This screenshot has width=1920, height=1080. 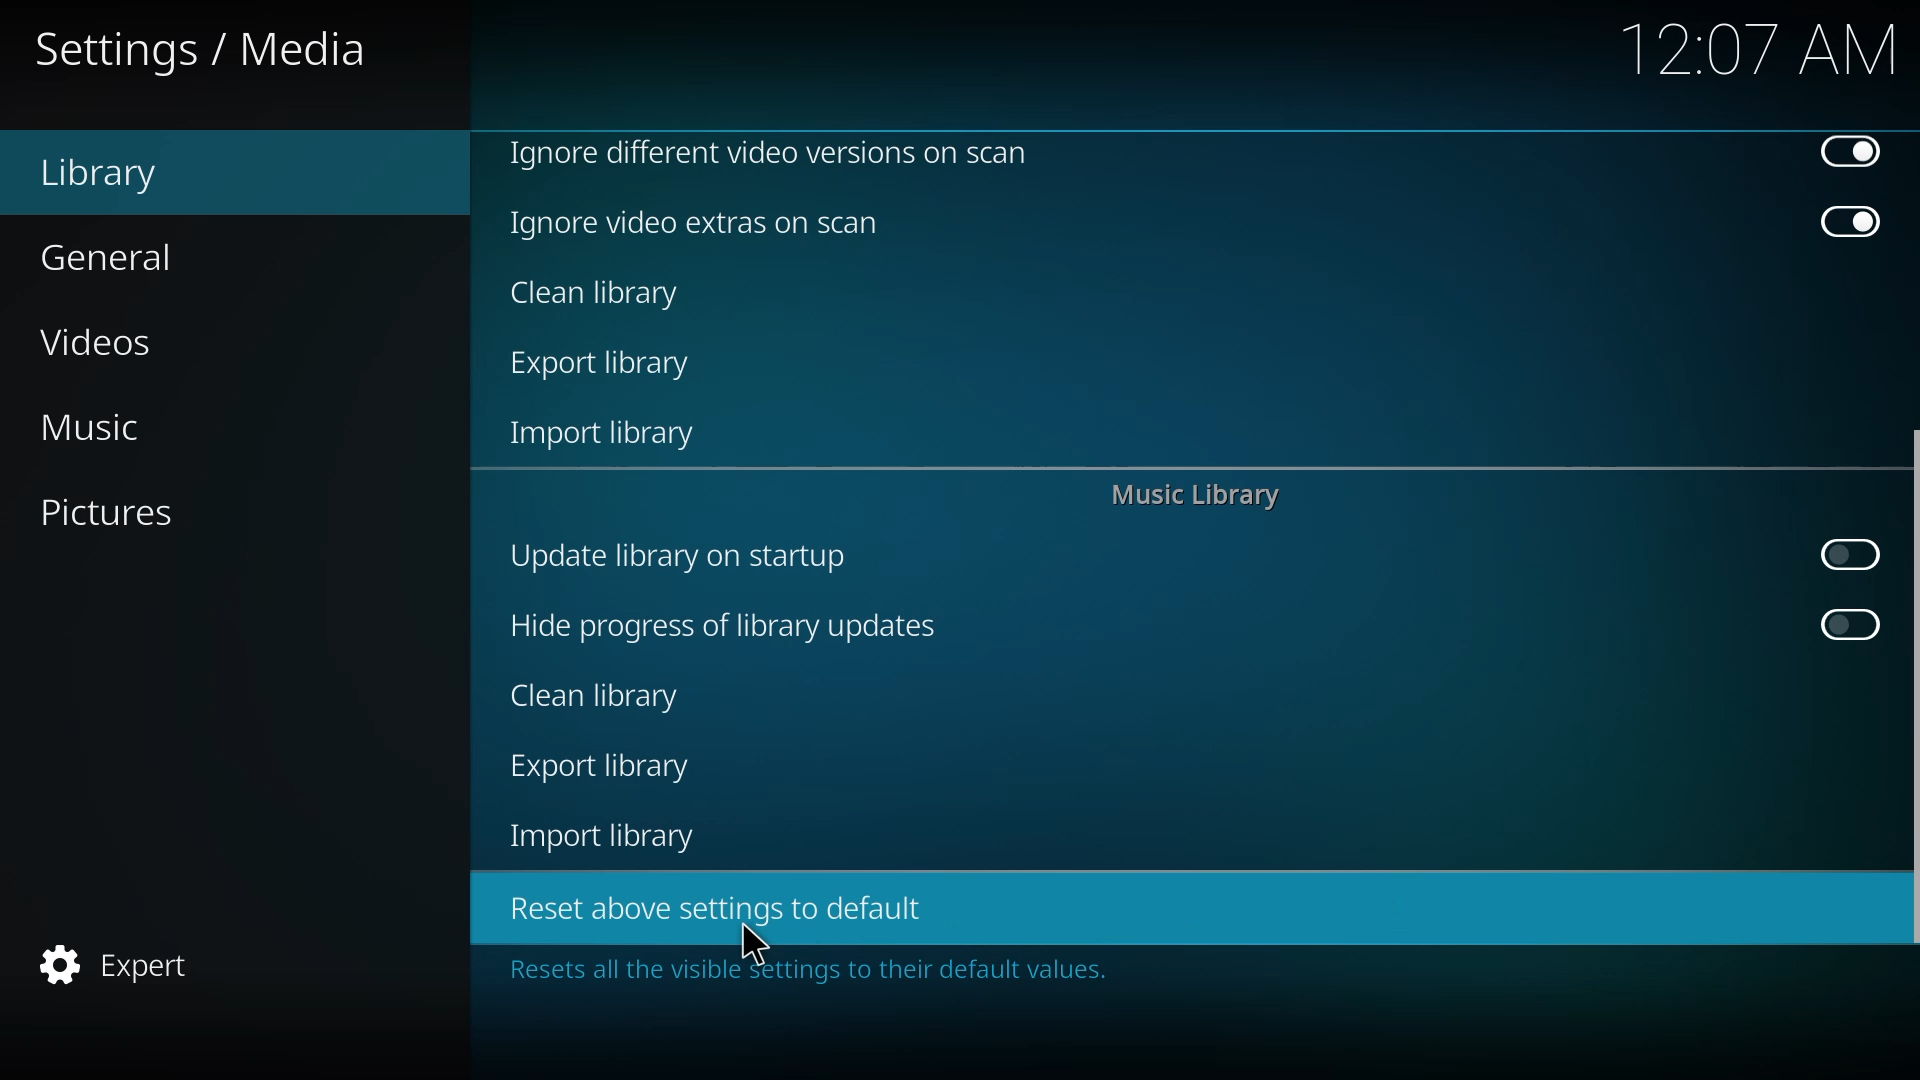 I want to click on click to enable, so click(x=1848, y=625).